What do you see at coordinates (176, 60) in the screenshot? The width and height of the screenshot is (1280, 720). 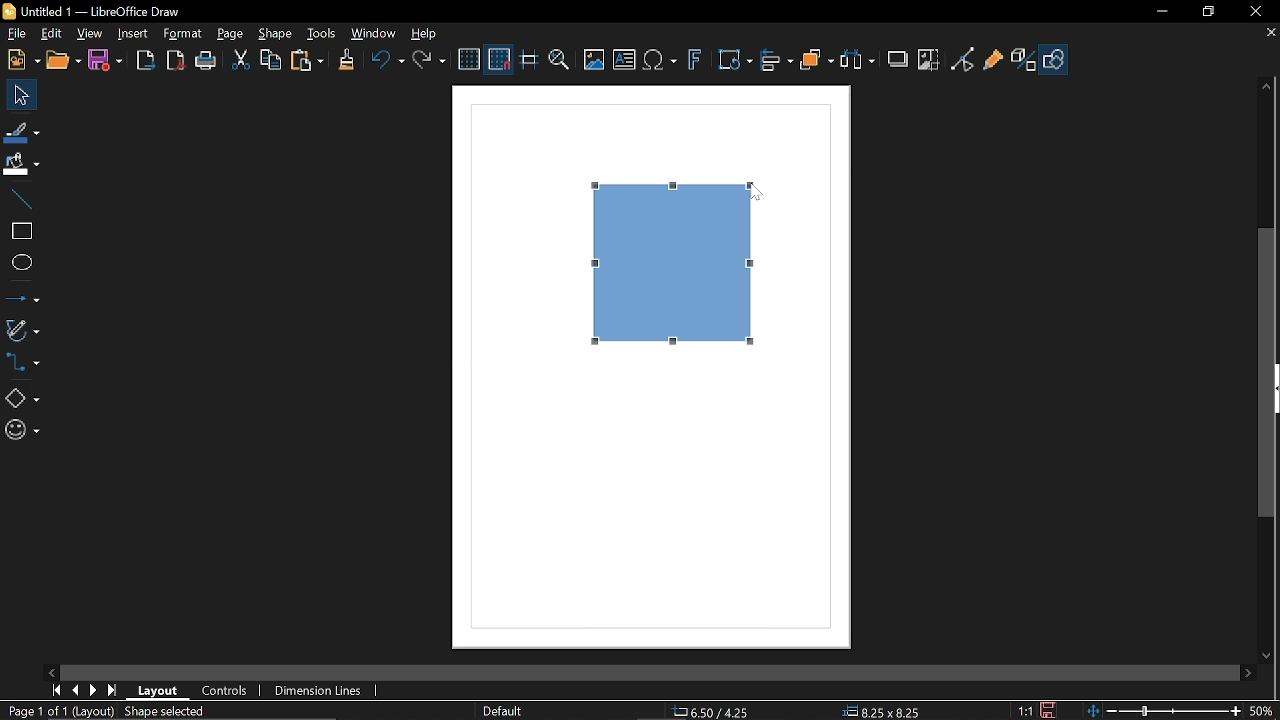 I see `Export directly as PDF` at bounding box center [176, 60].